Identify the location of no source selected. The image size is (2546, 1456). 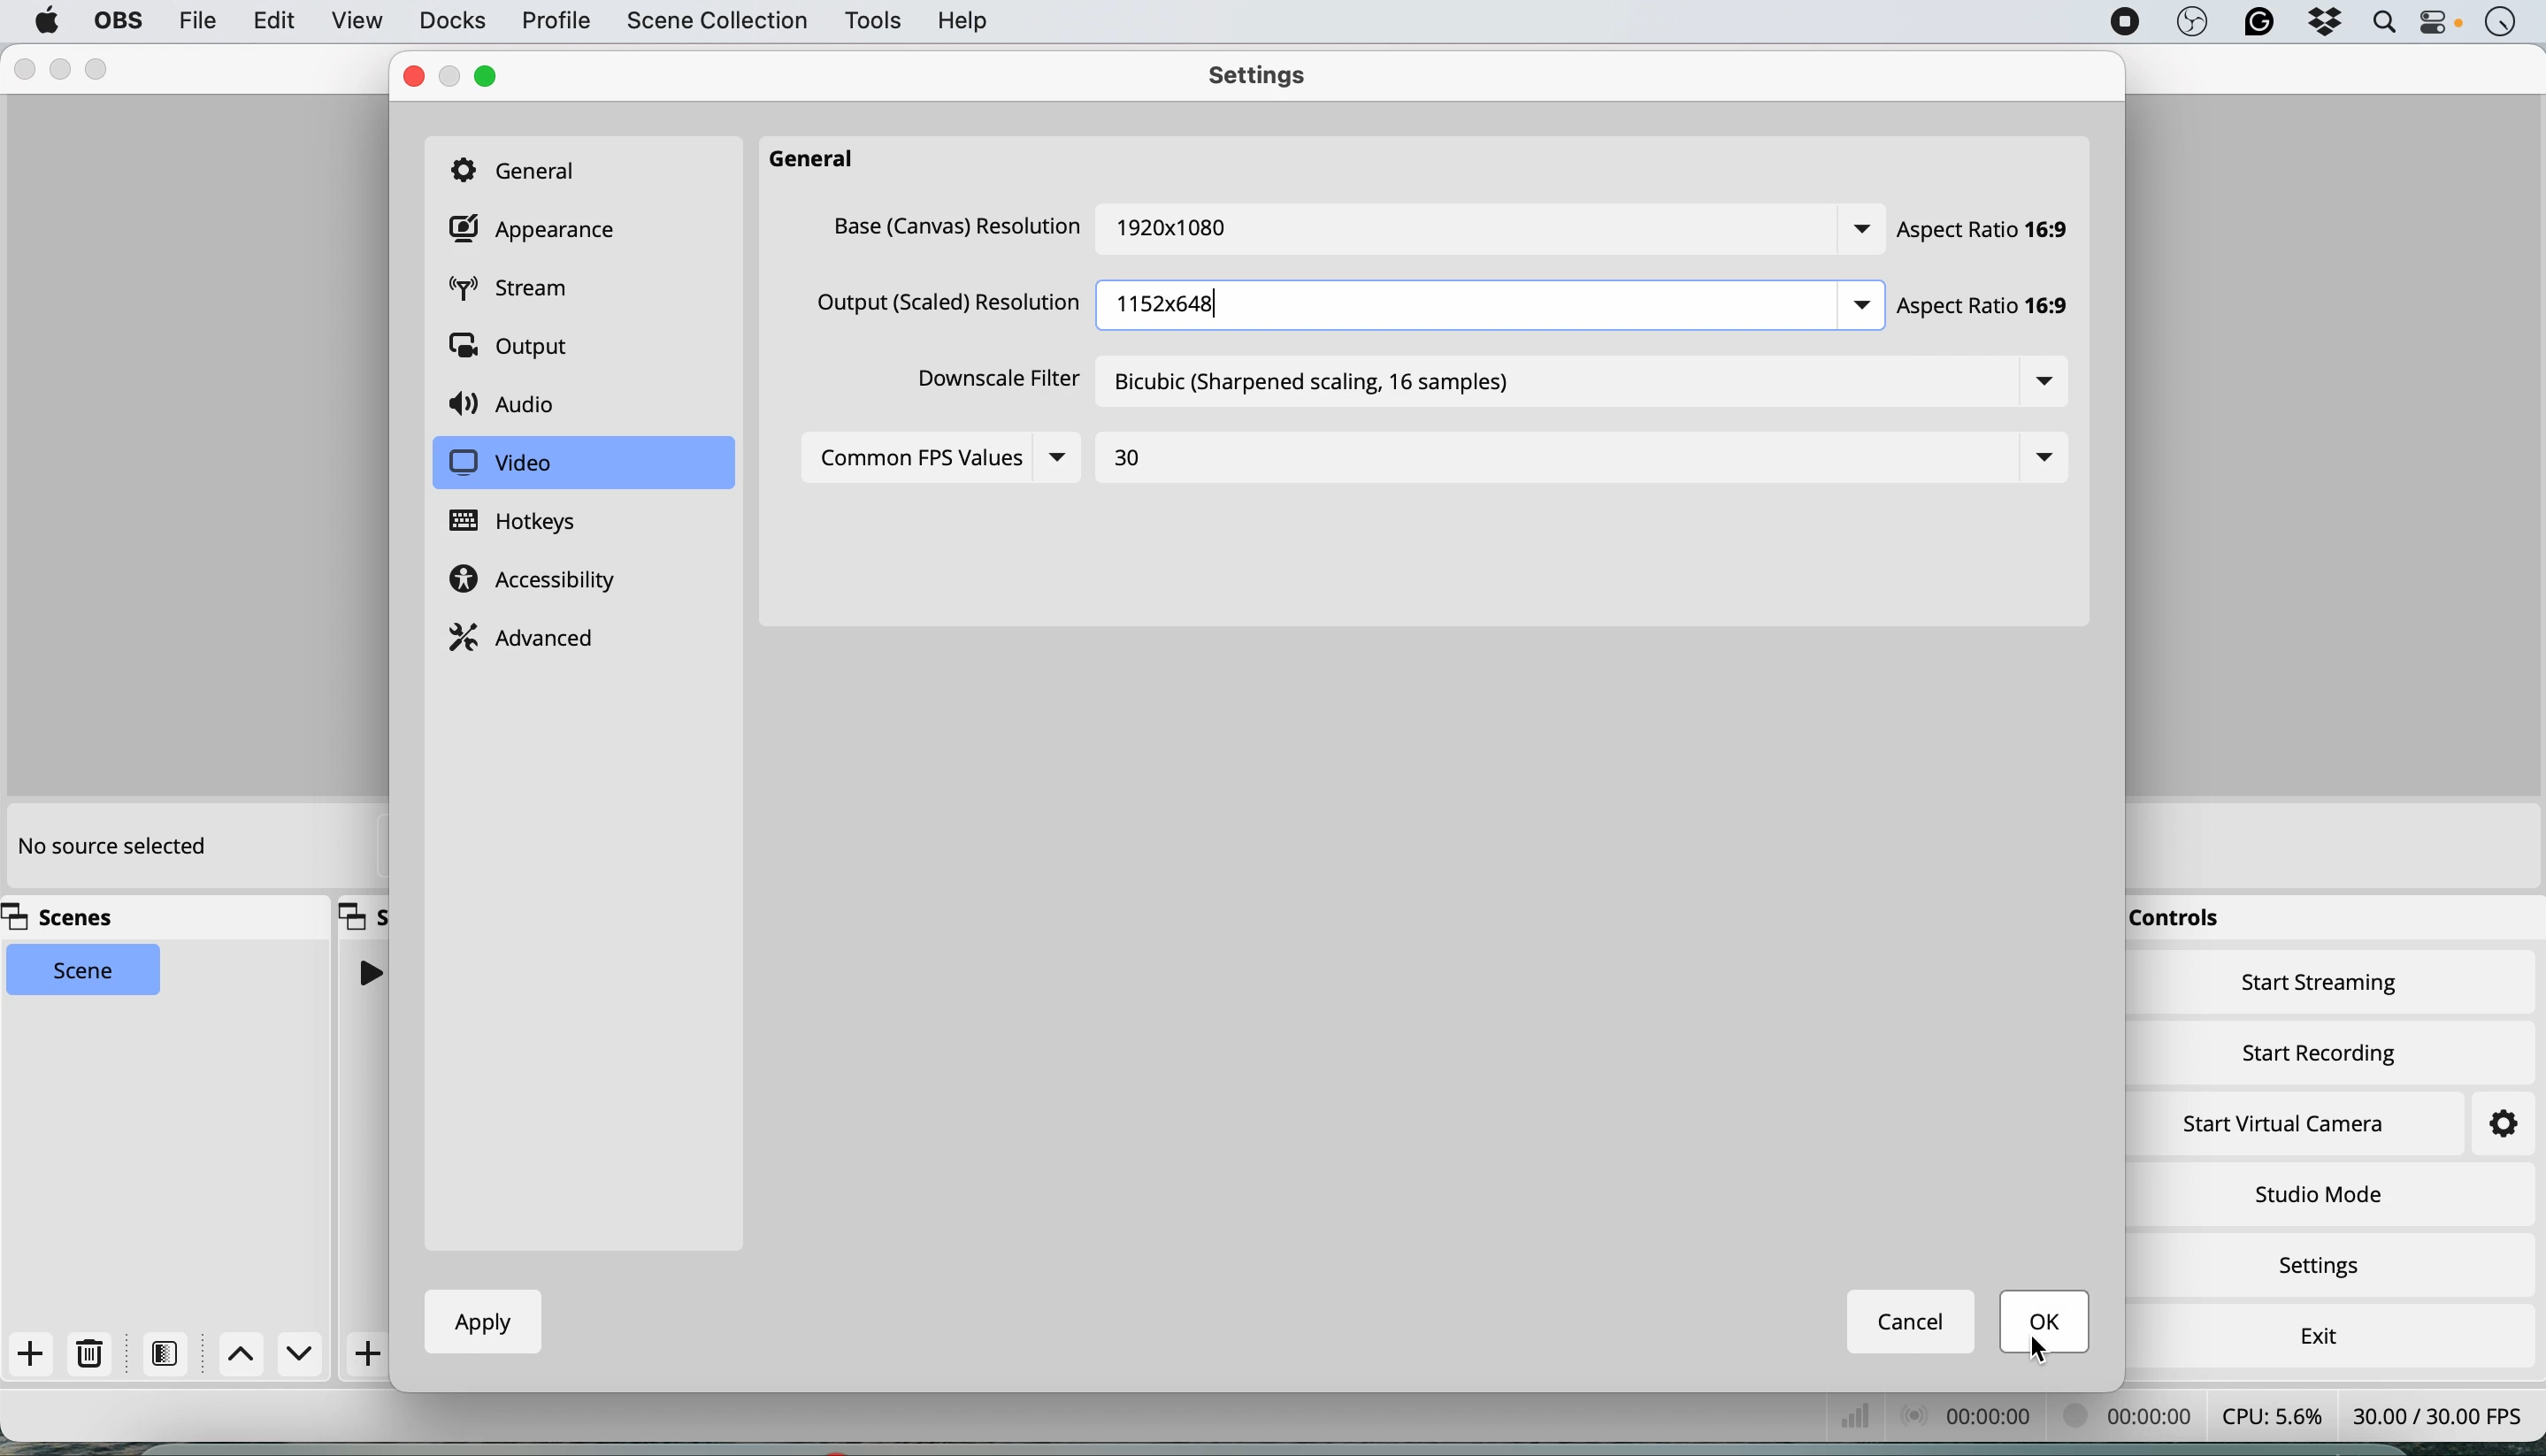
(110, 848).